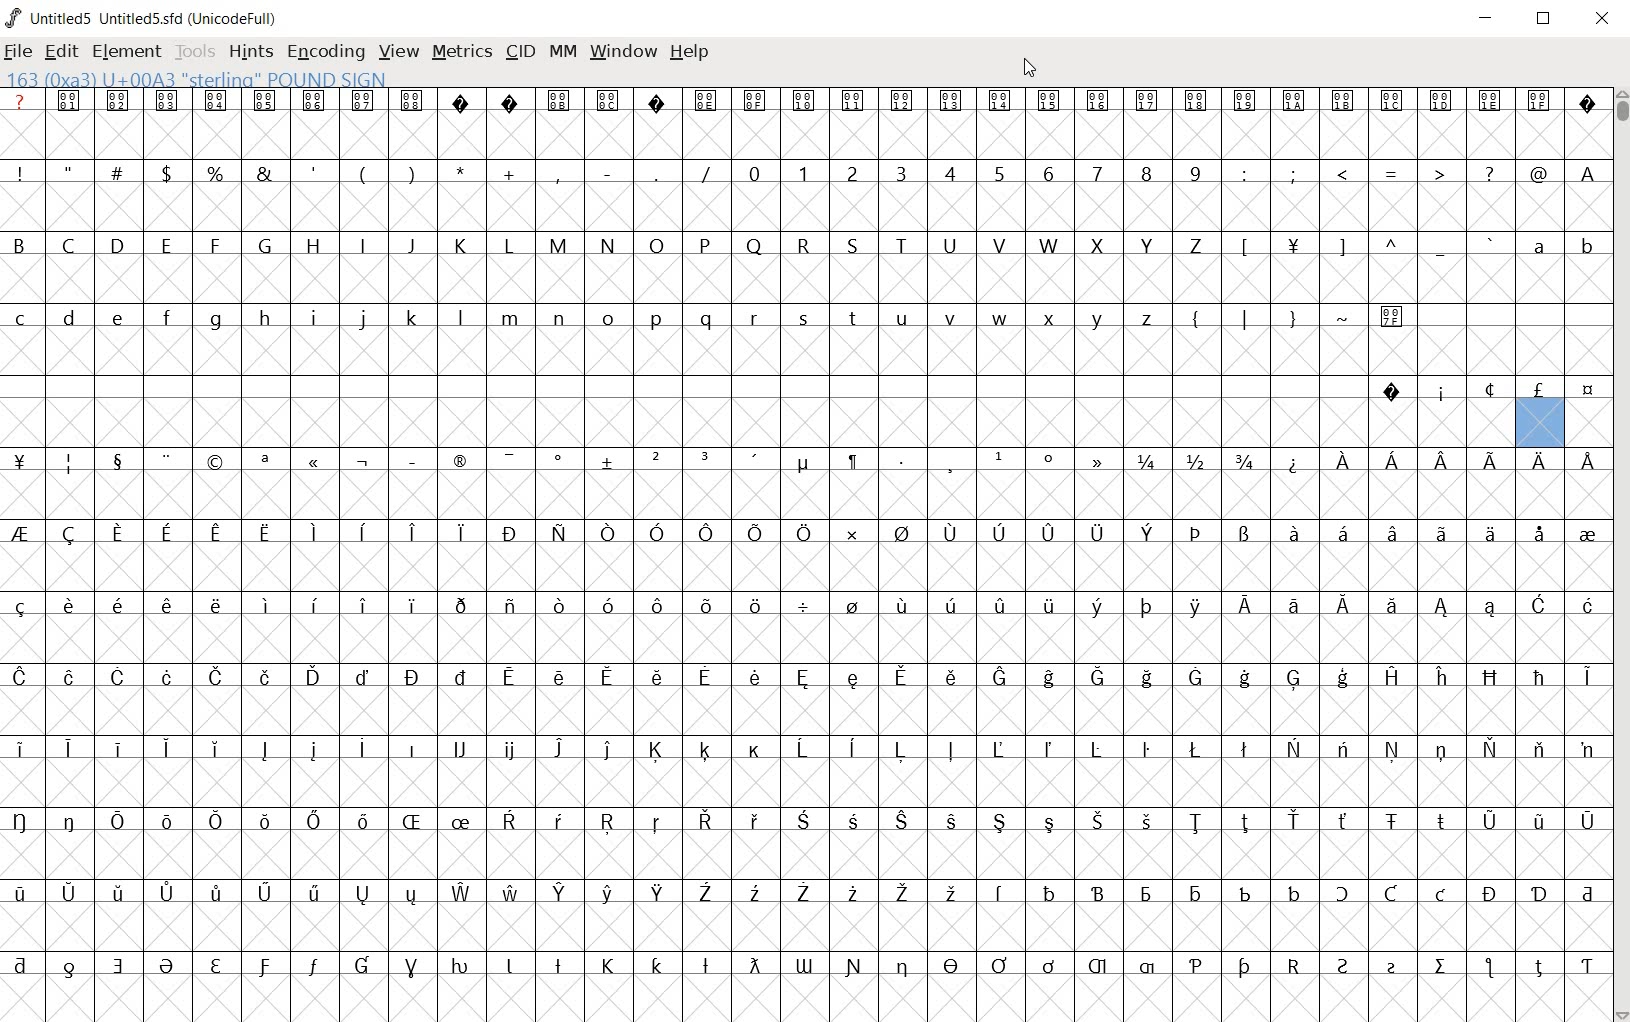 This screenshot has width=1630, height=1022. What do you see at coordinates (410, 458) in the screenshot?
I see `Symbol` at bounding box center [410, 458].